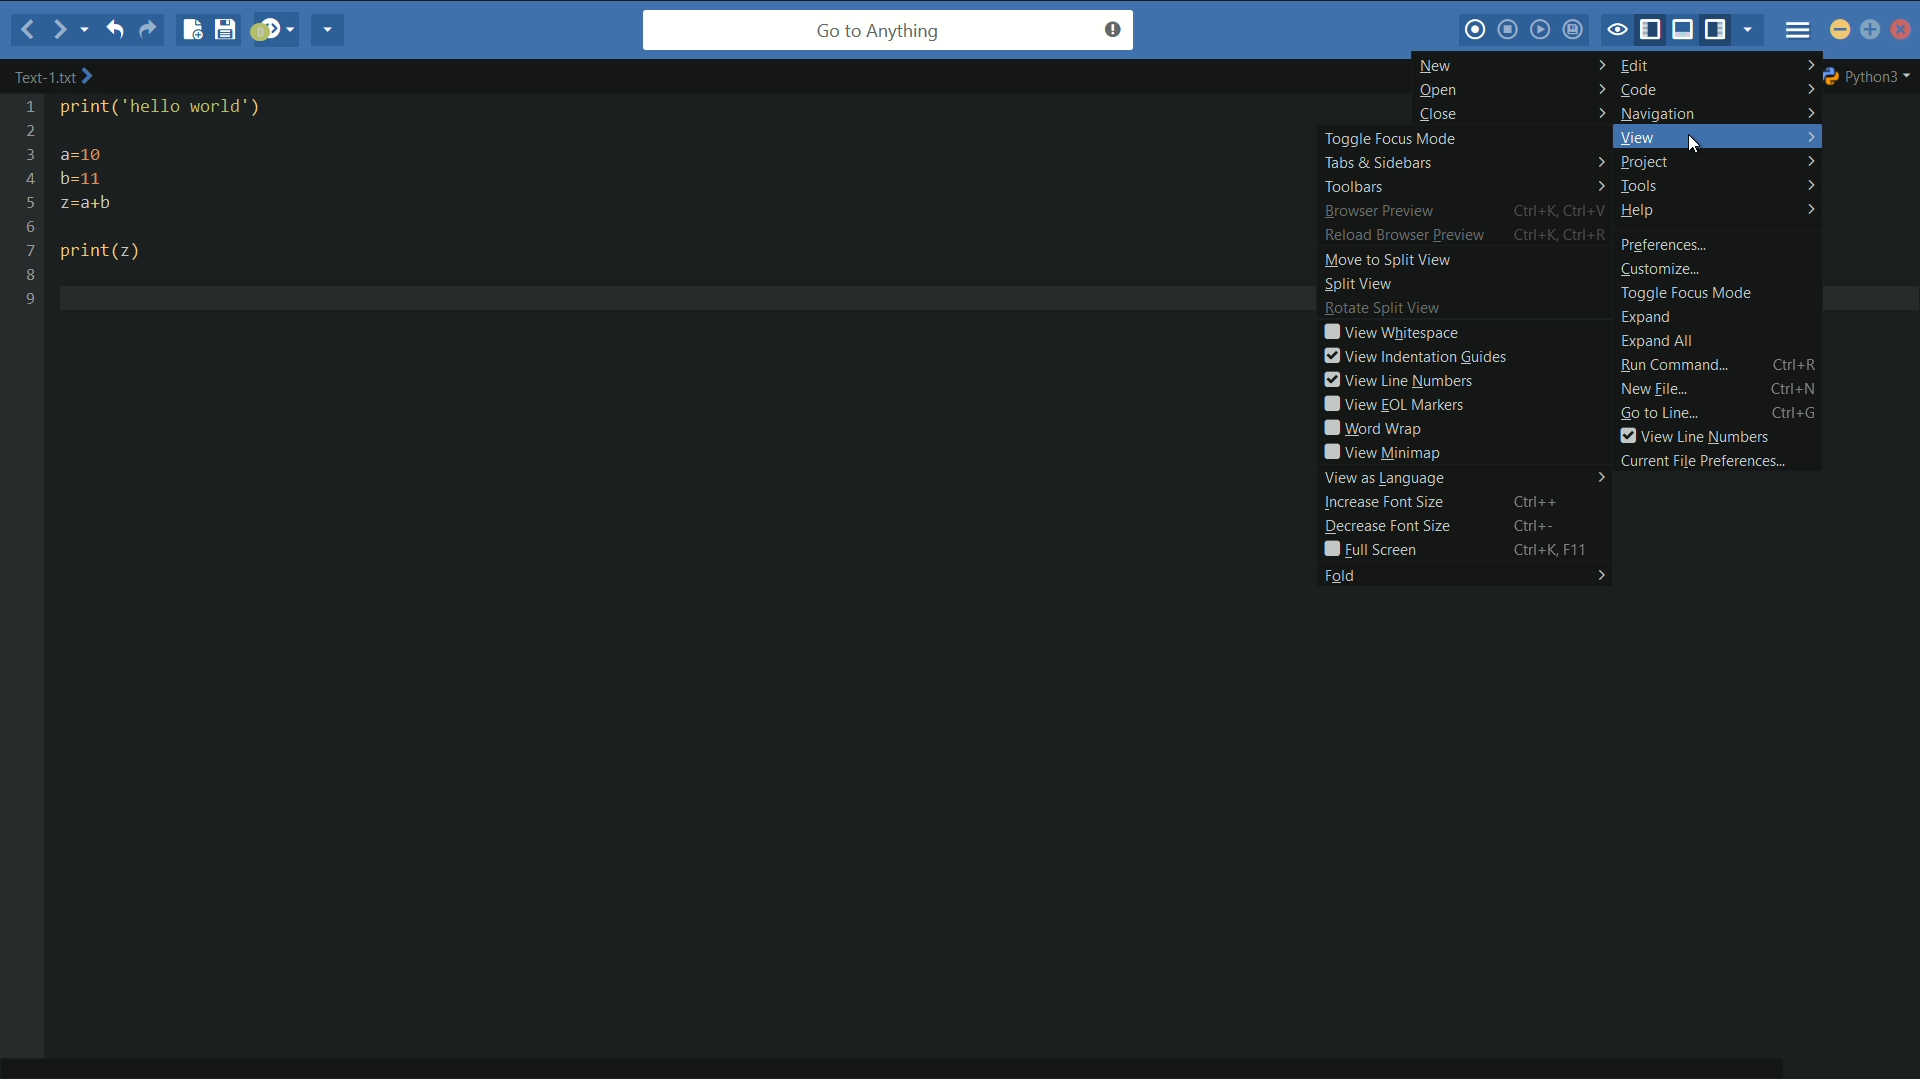 The width and height of the screenshot is (1920, 1080). I want to click on expand all, so click(1663, 341).